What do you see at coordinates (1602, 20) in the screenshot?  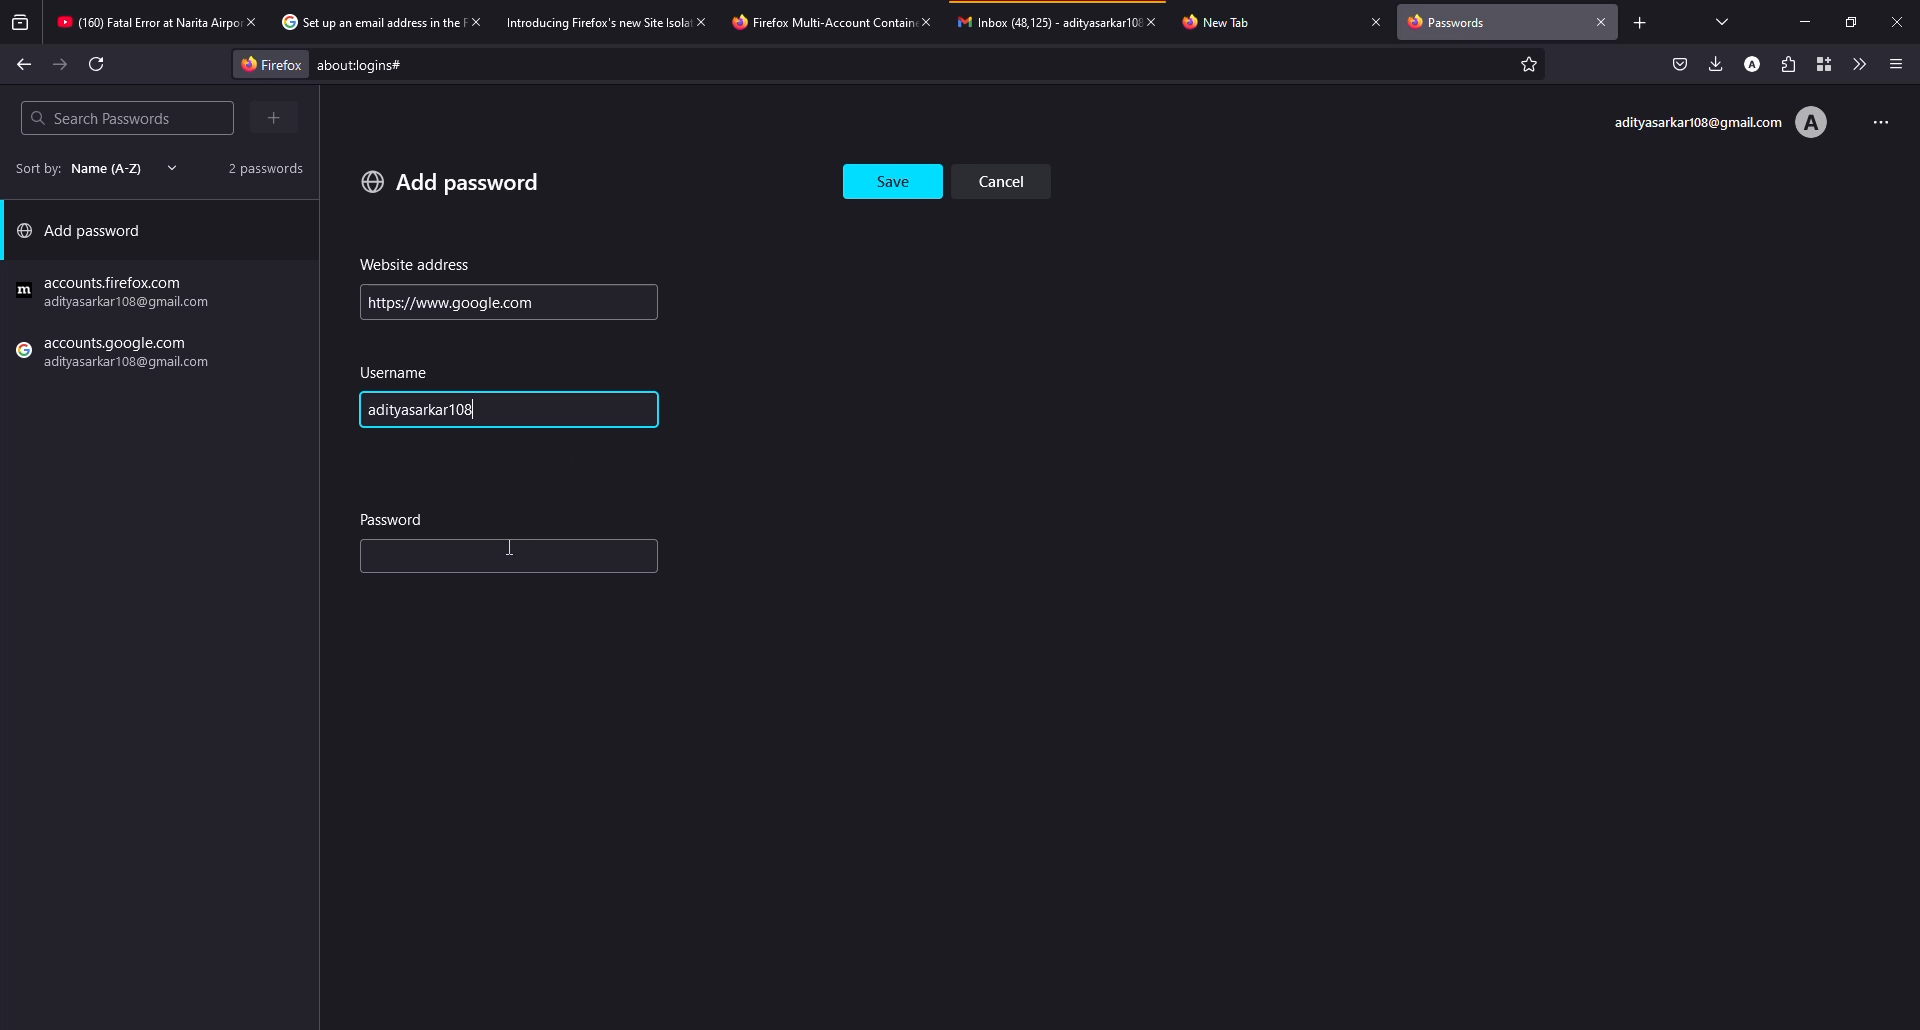 I see `close` at bounding box center [1602, 20].